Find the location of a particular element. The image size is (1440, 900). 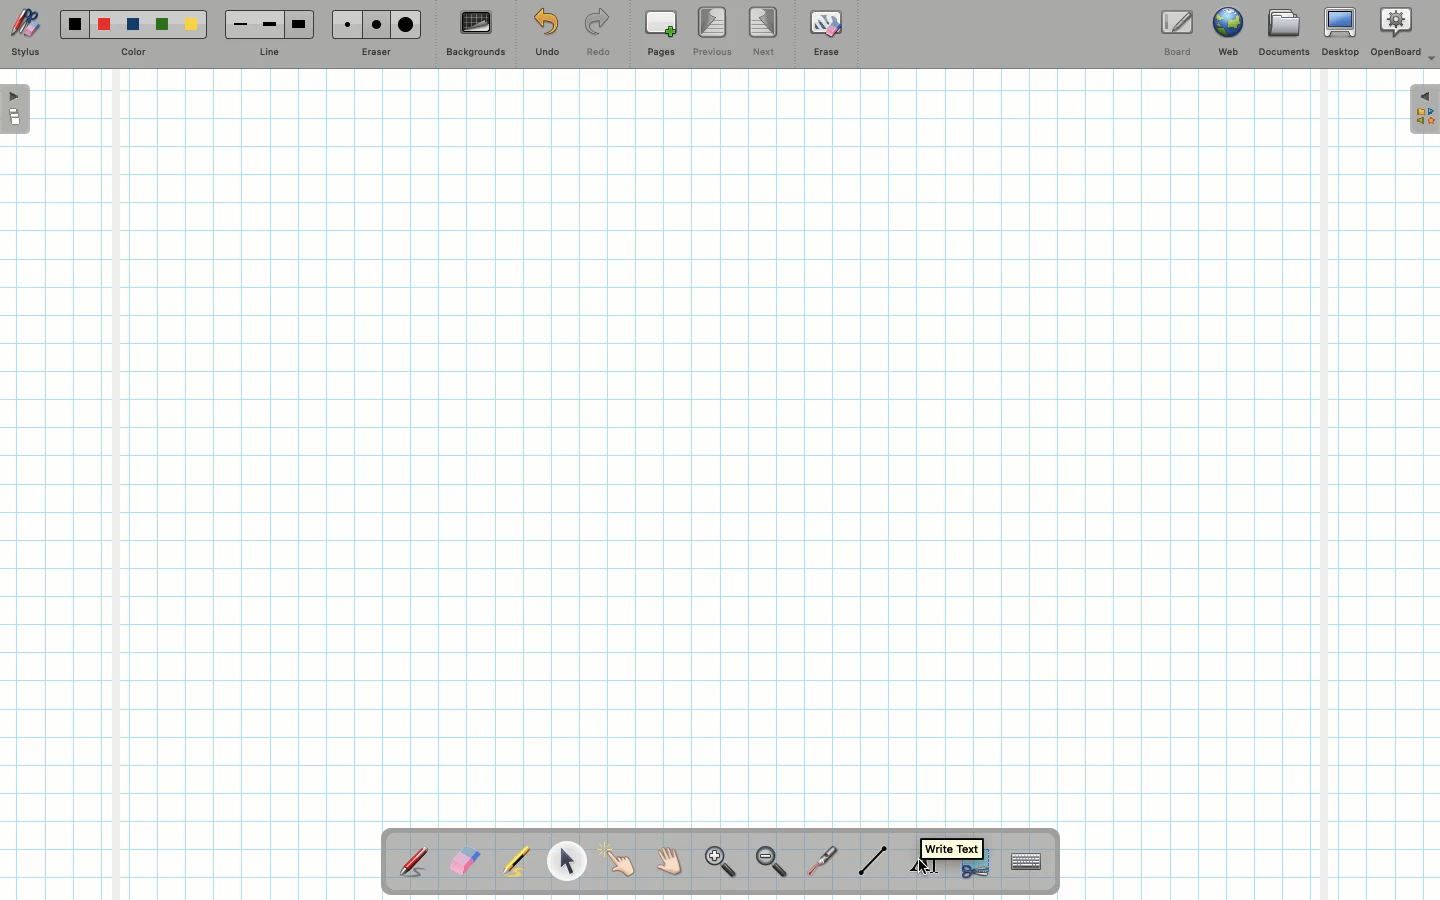

Backgrounds is located at coordinates (475, 34).